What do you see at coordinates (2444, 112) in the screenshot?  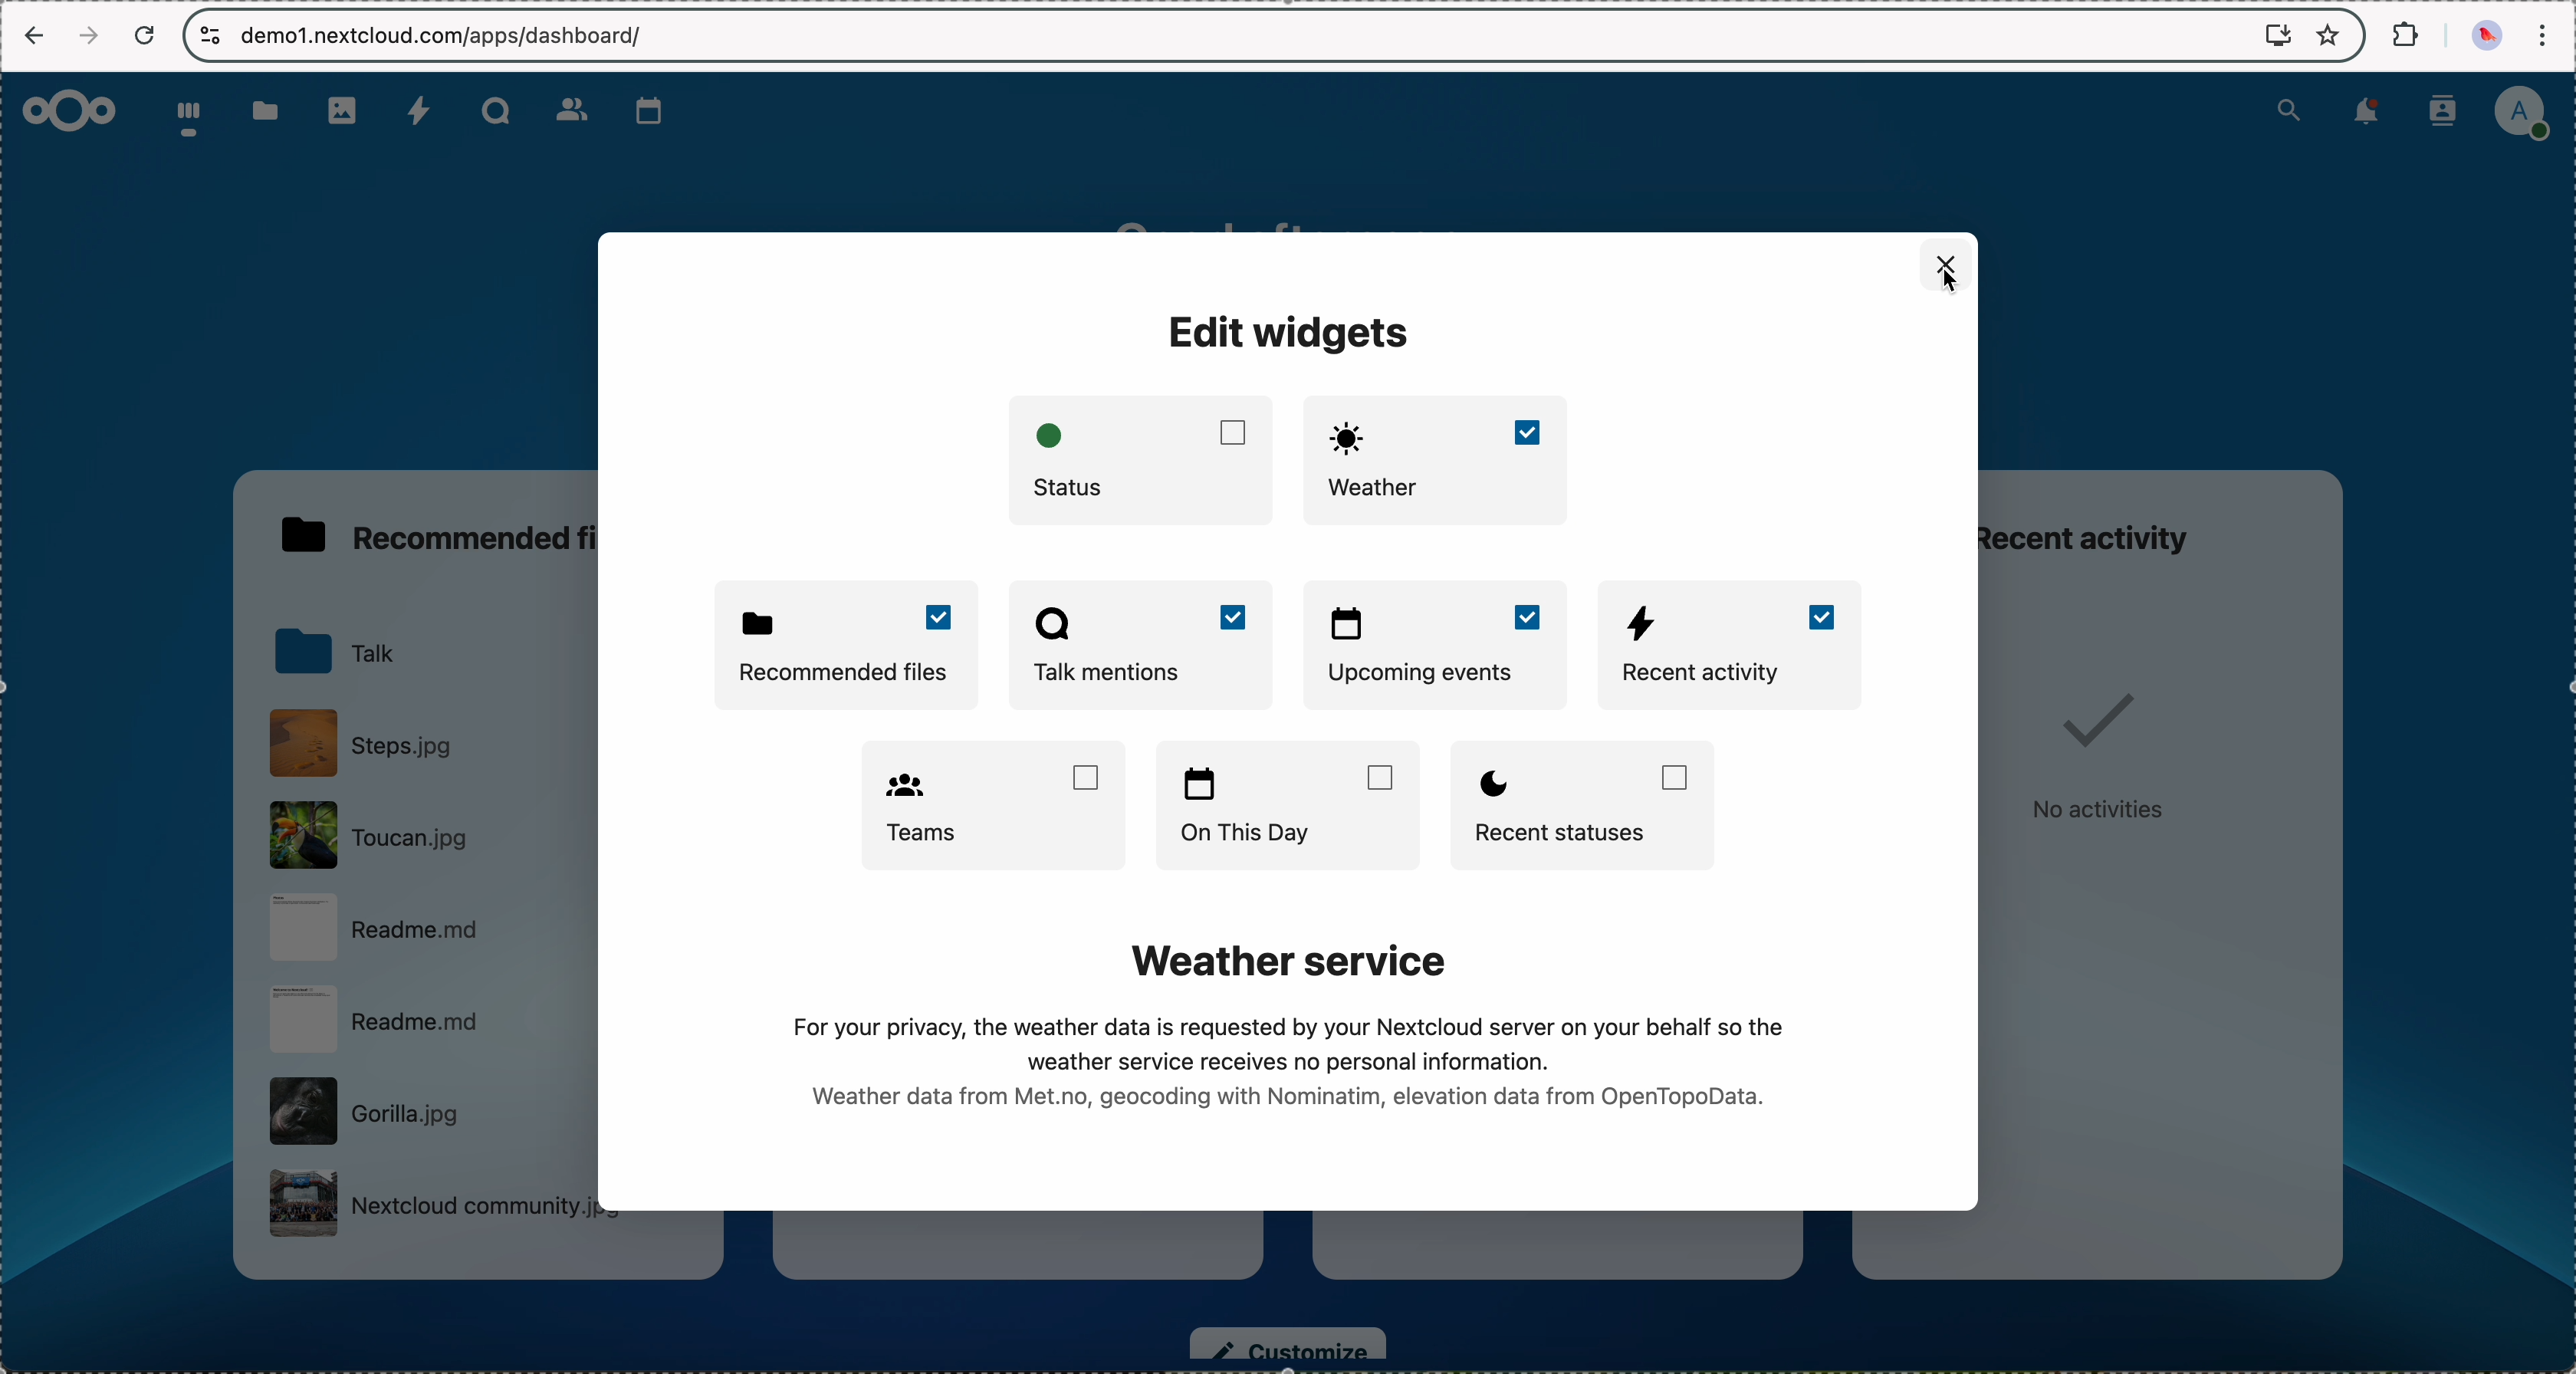 I see `contacts` at bounding box center [2444, 112].